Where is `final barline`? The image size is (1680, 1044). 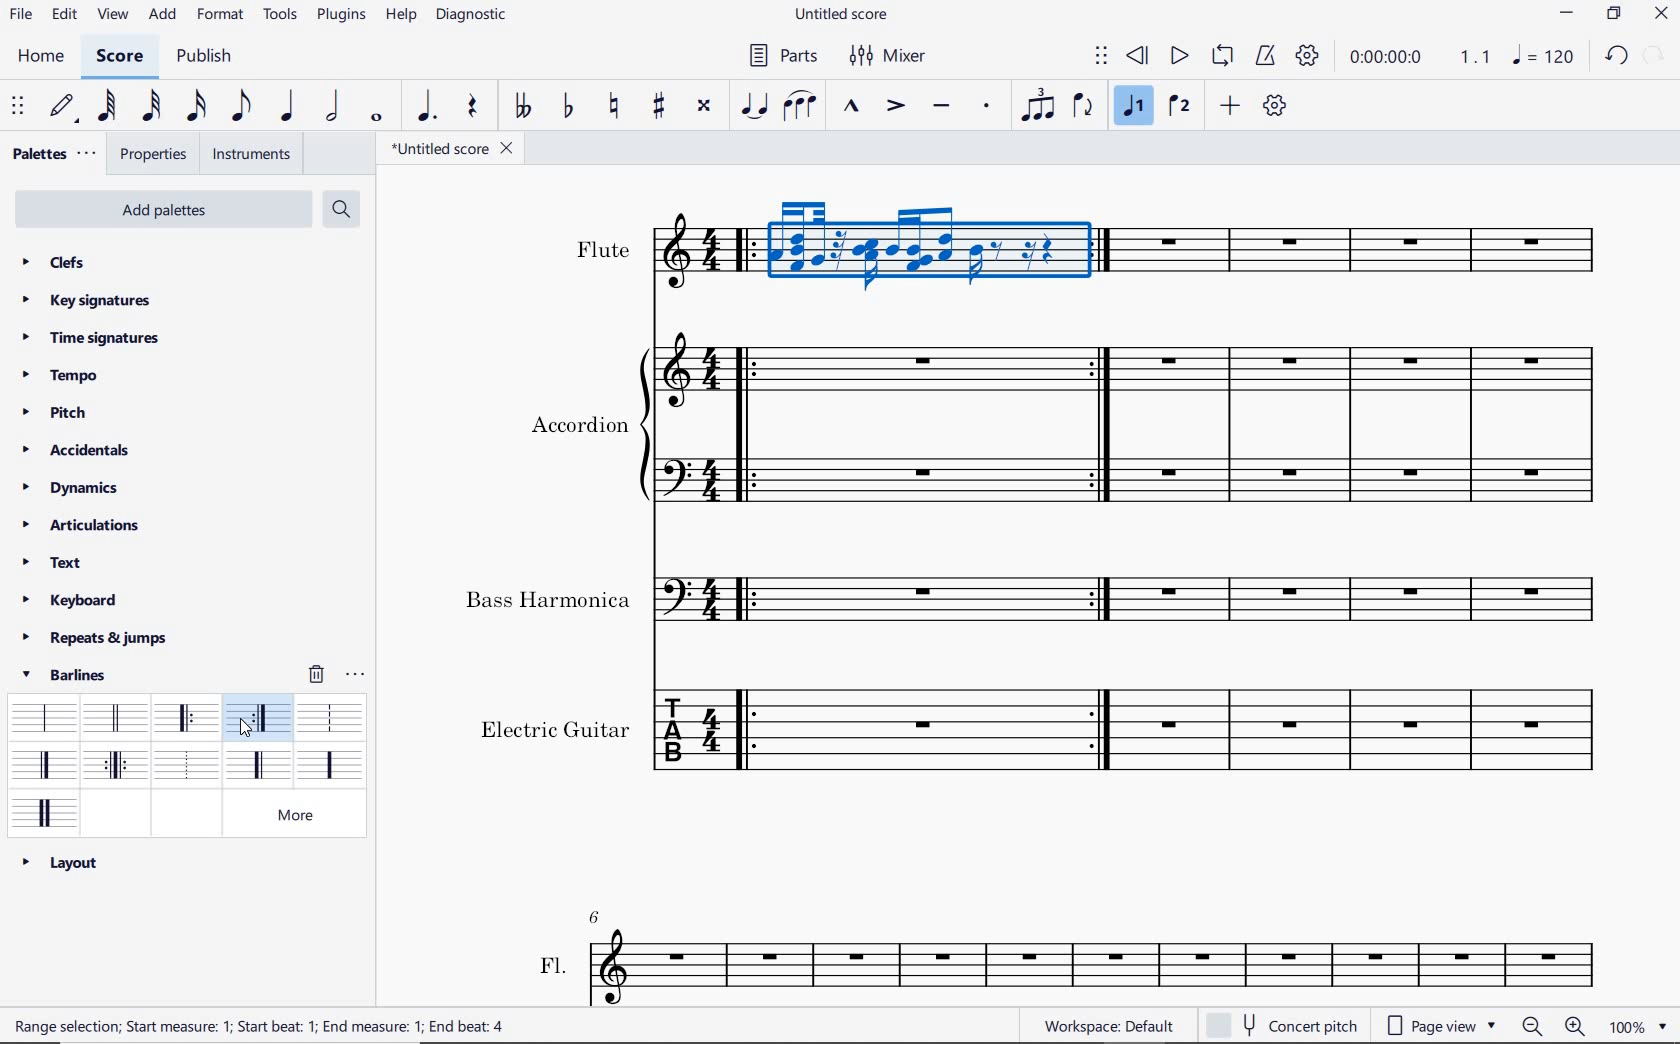 final barline is located at coordinates (44, 764).